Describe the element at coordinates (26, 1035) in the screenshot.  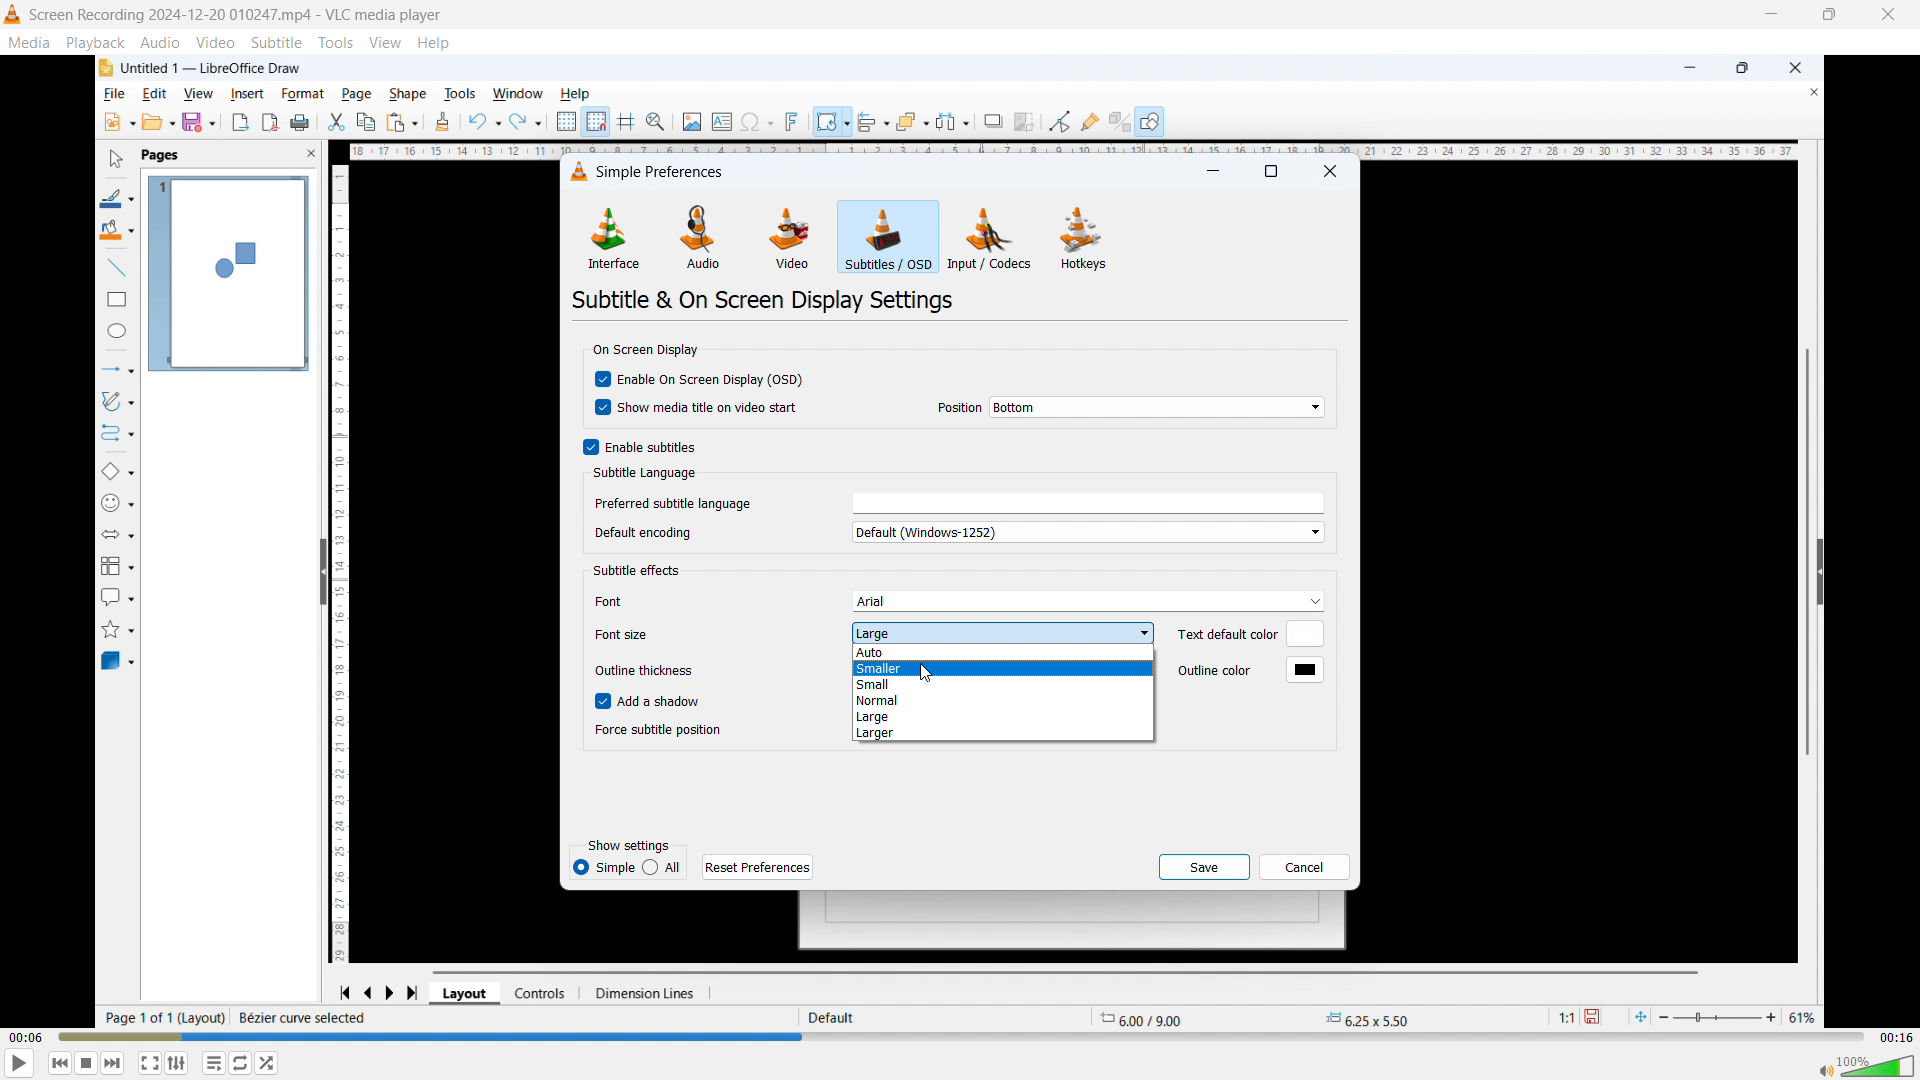
I see `Time elapsed ` at that location.